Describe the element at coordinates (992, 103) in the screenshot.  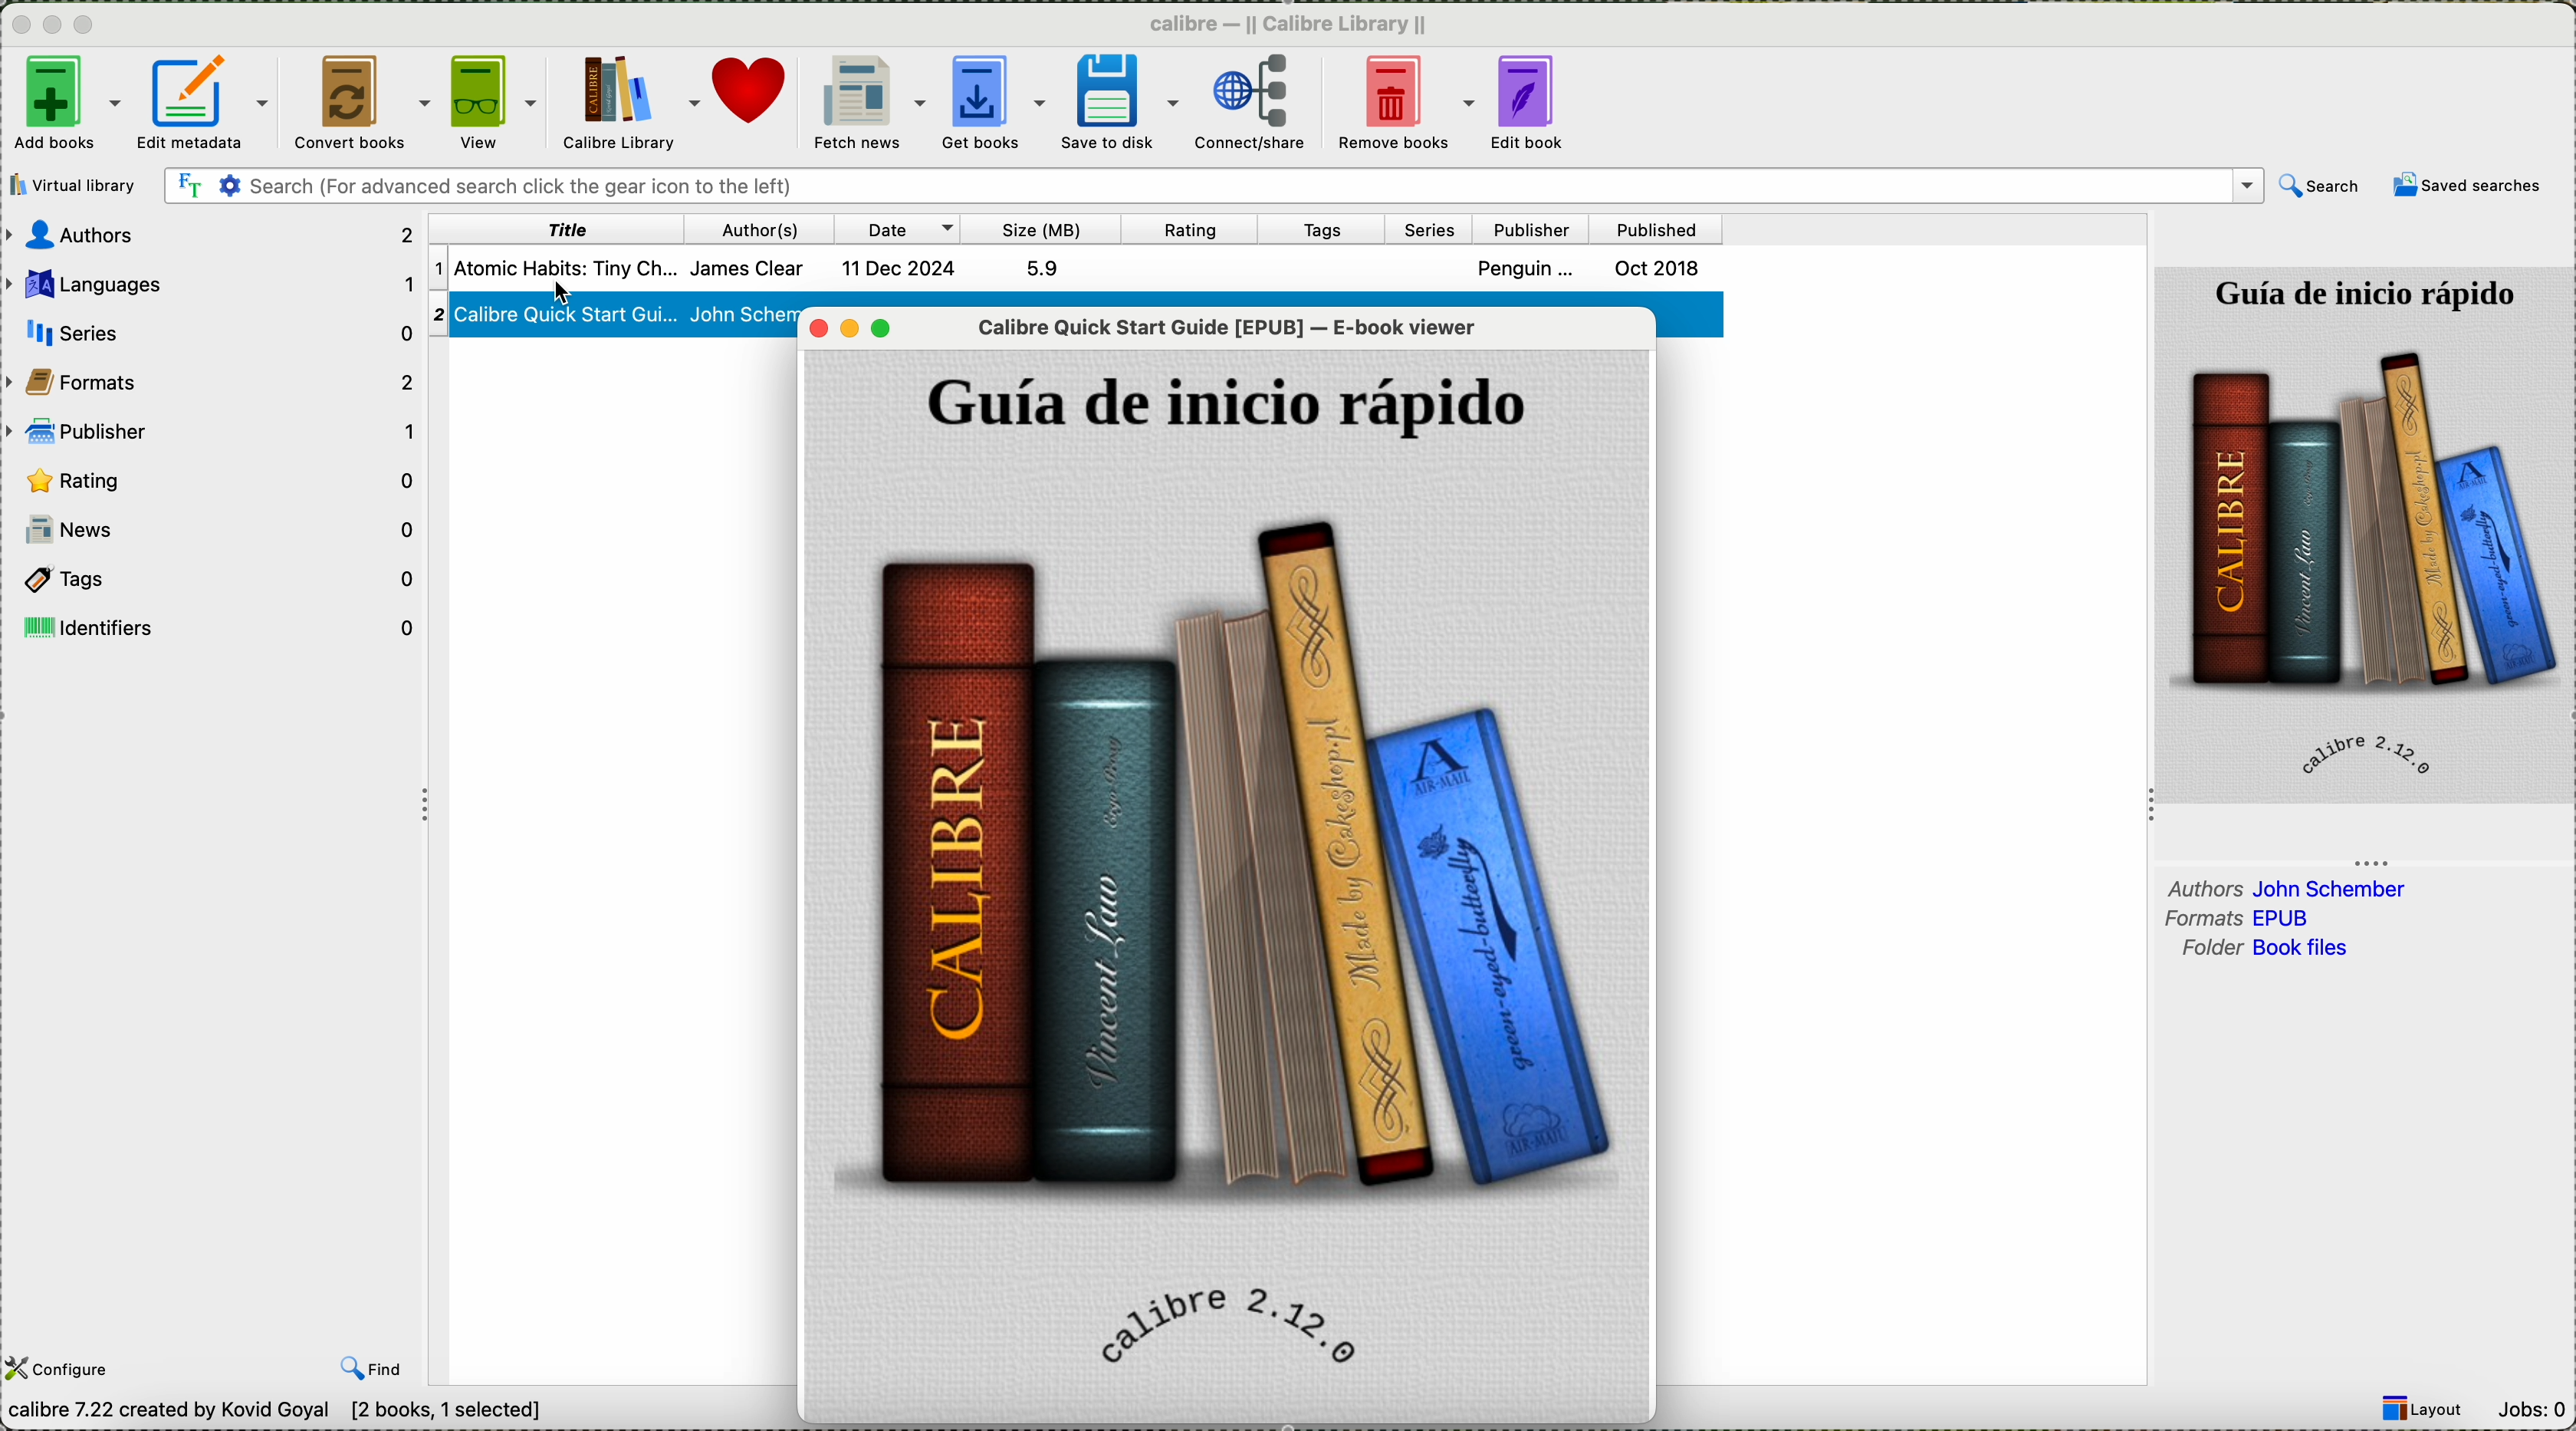
I see `get books` at that location.